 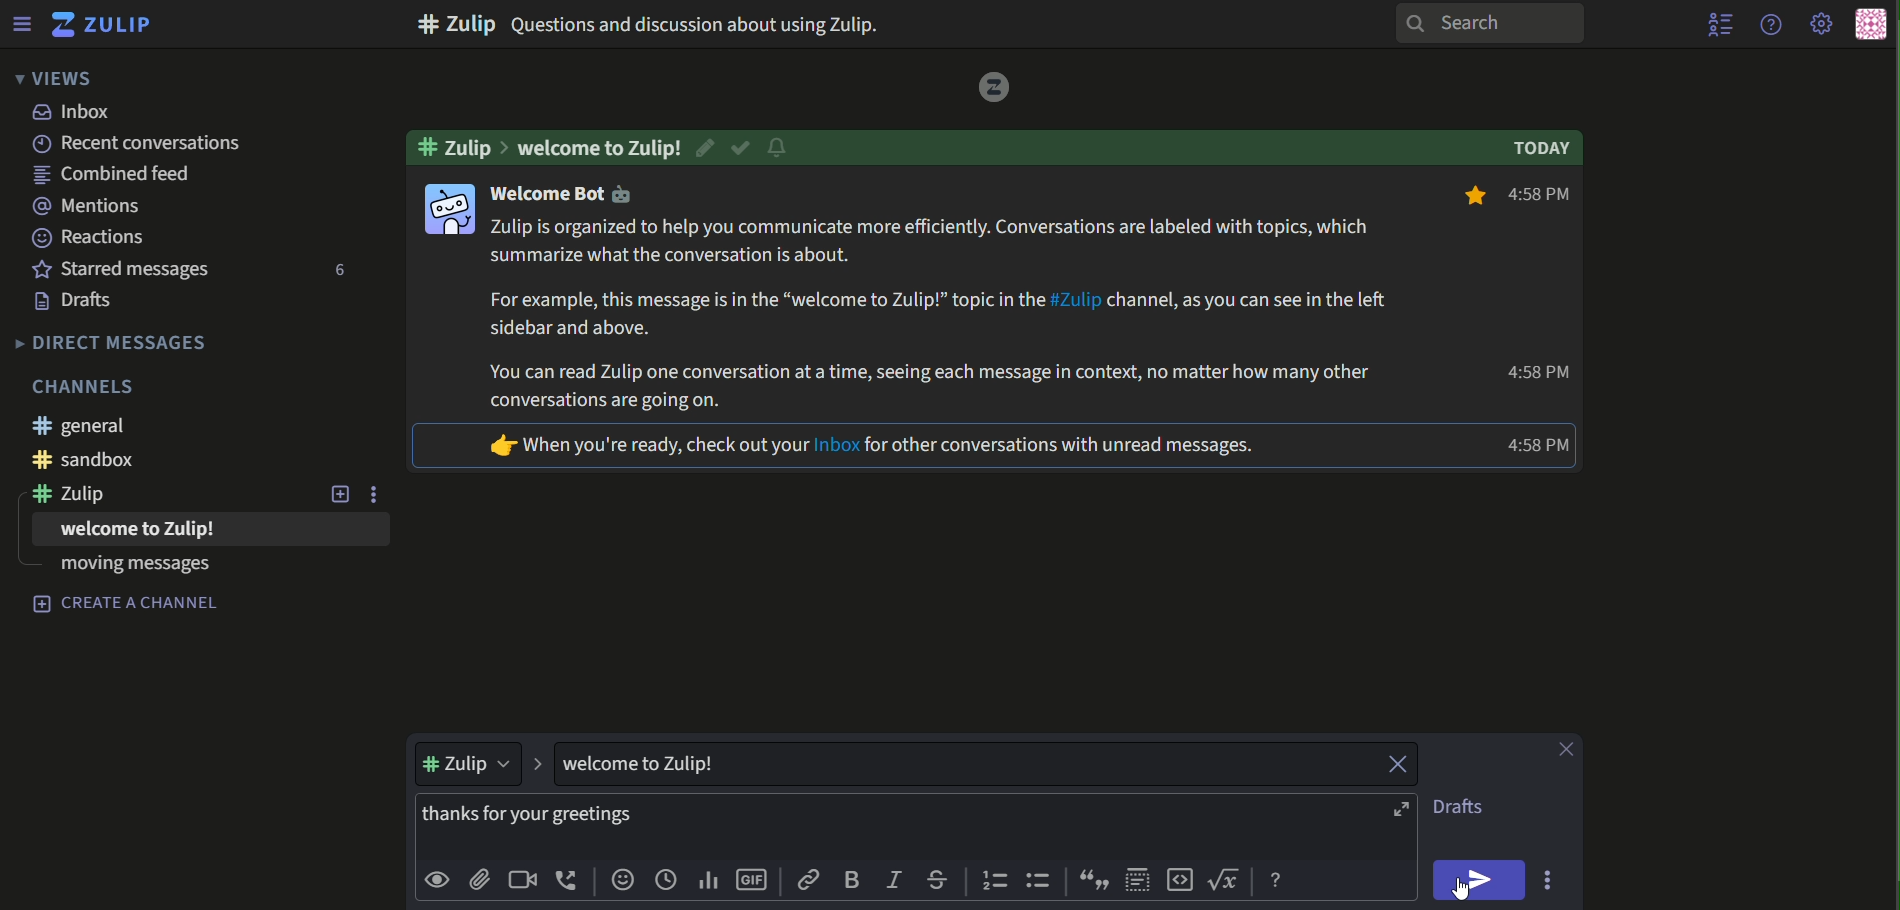 I want to click on options, so click(x=1551, y=879).